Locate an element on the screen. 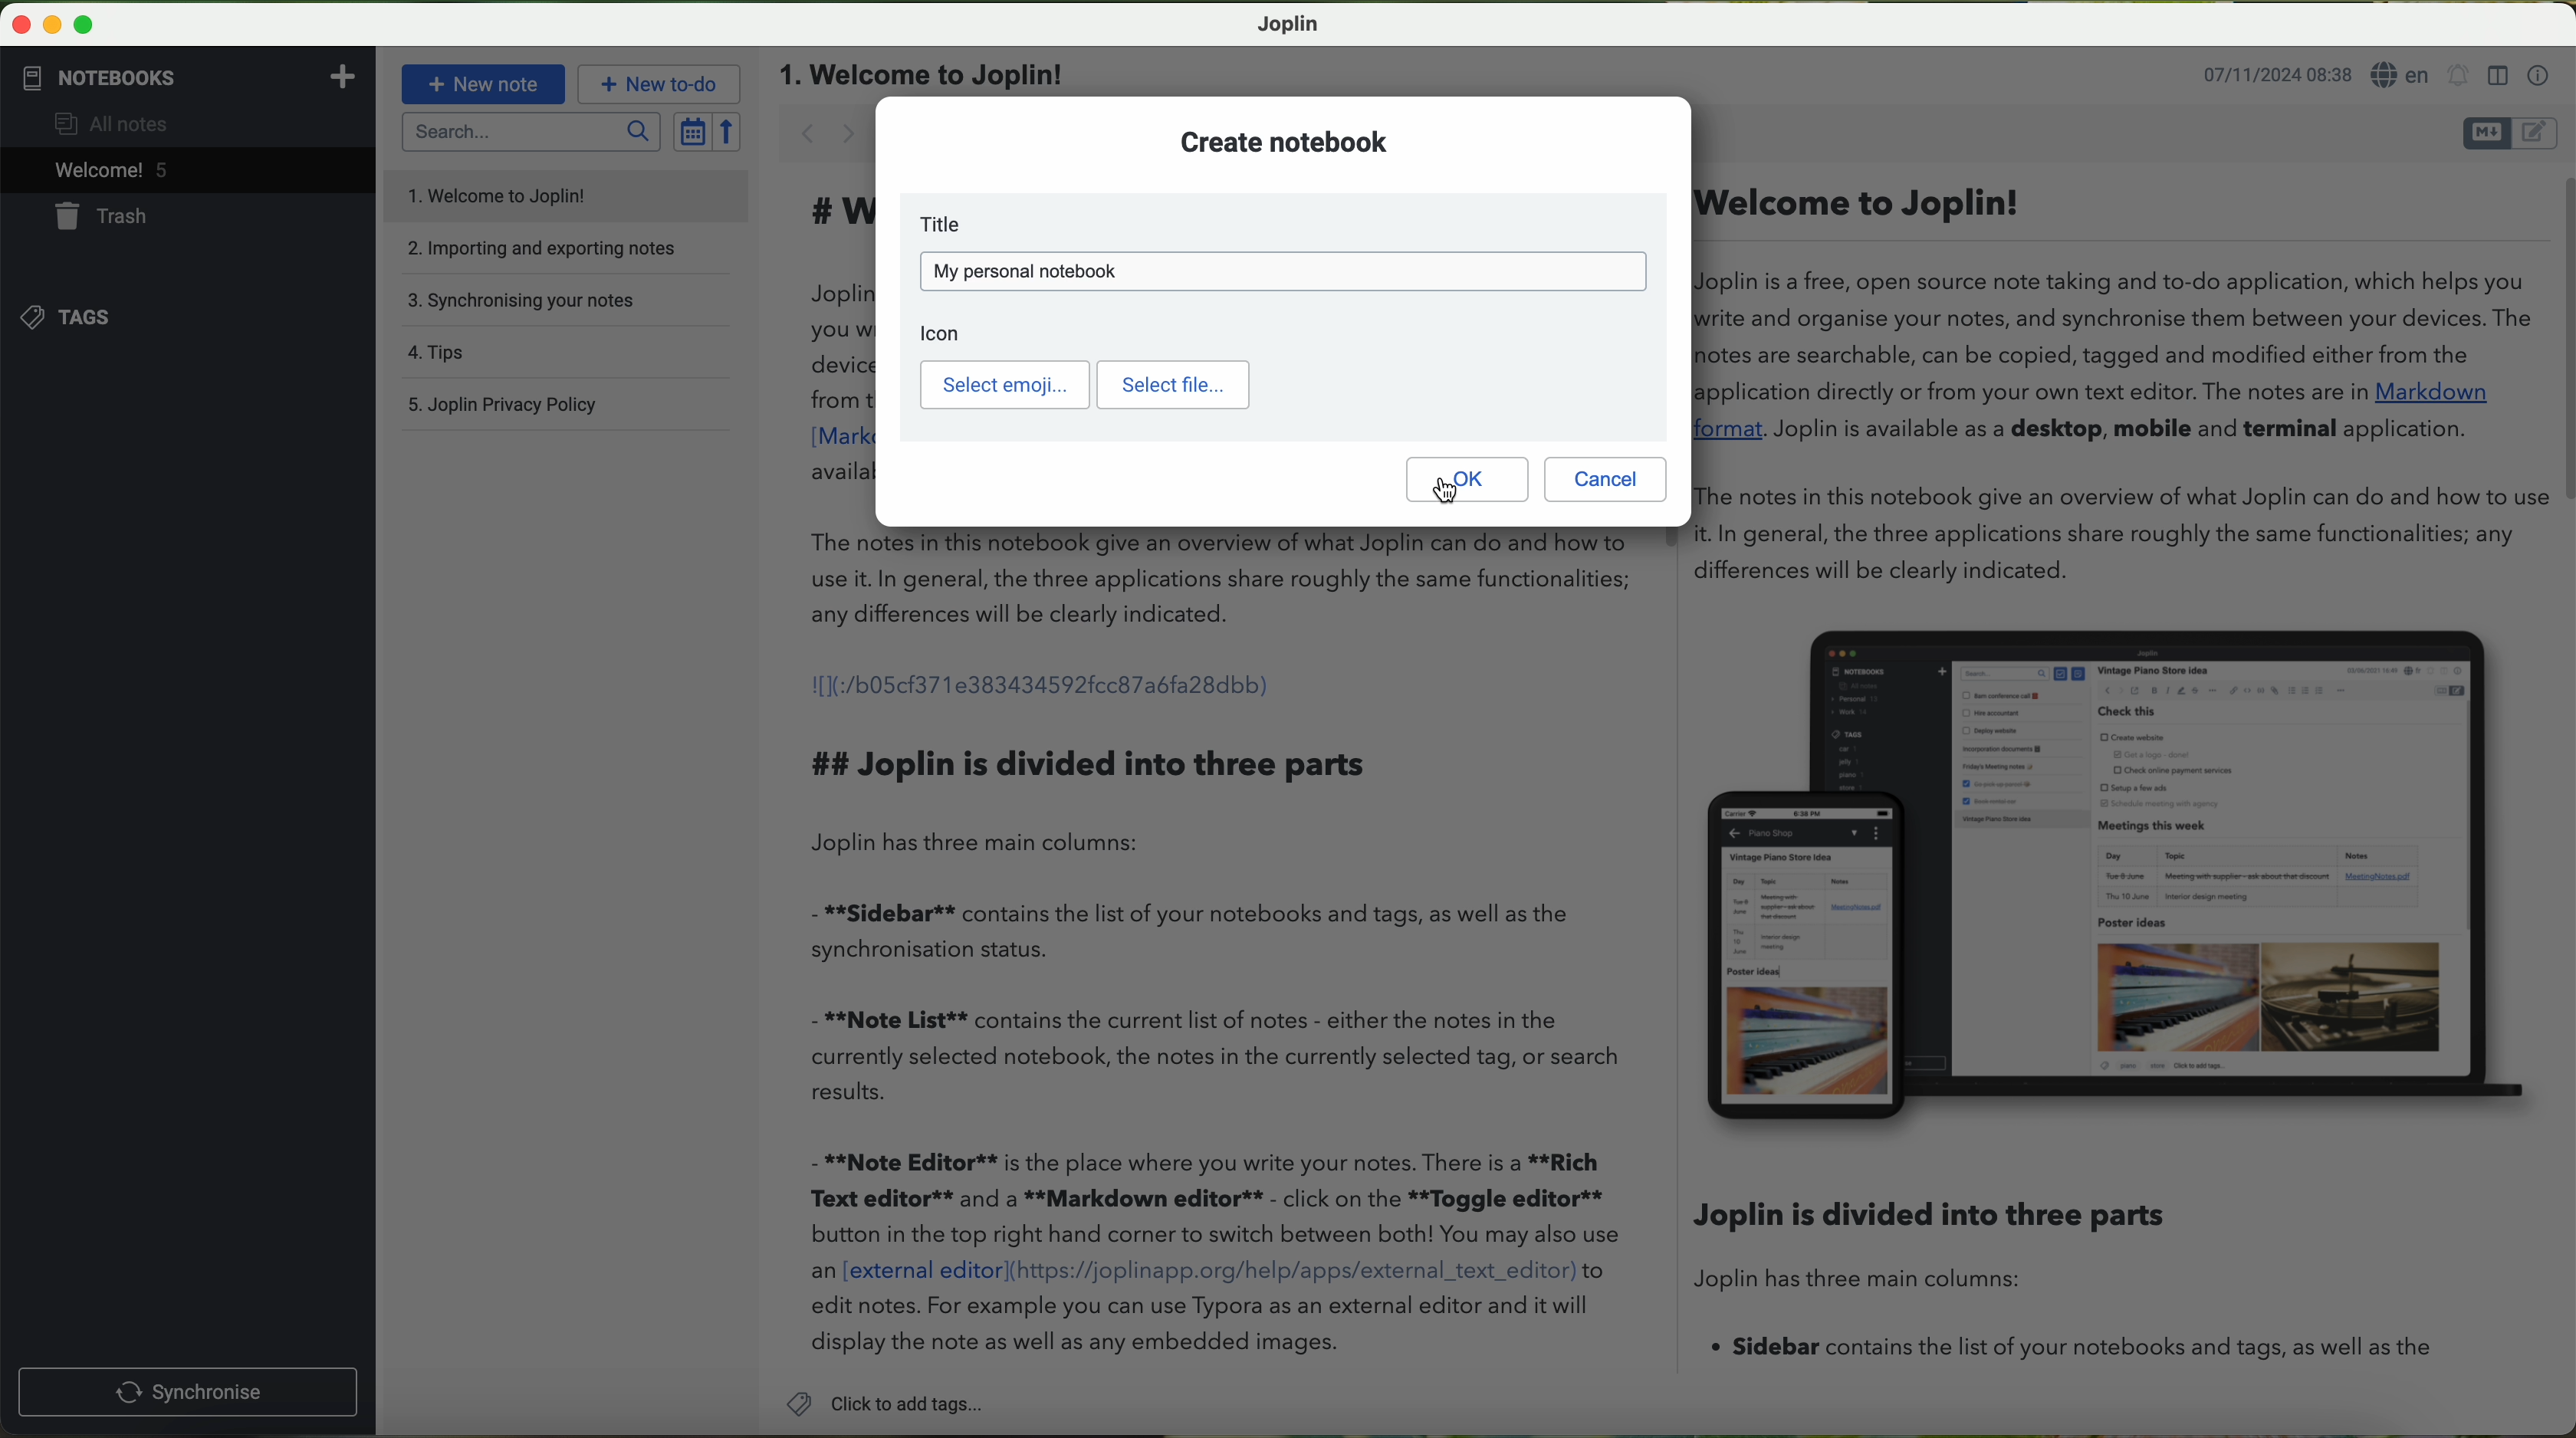  vertical scroll bar is located at coordinates (2559, 341).